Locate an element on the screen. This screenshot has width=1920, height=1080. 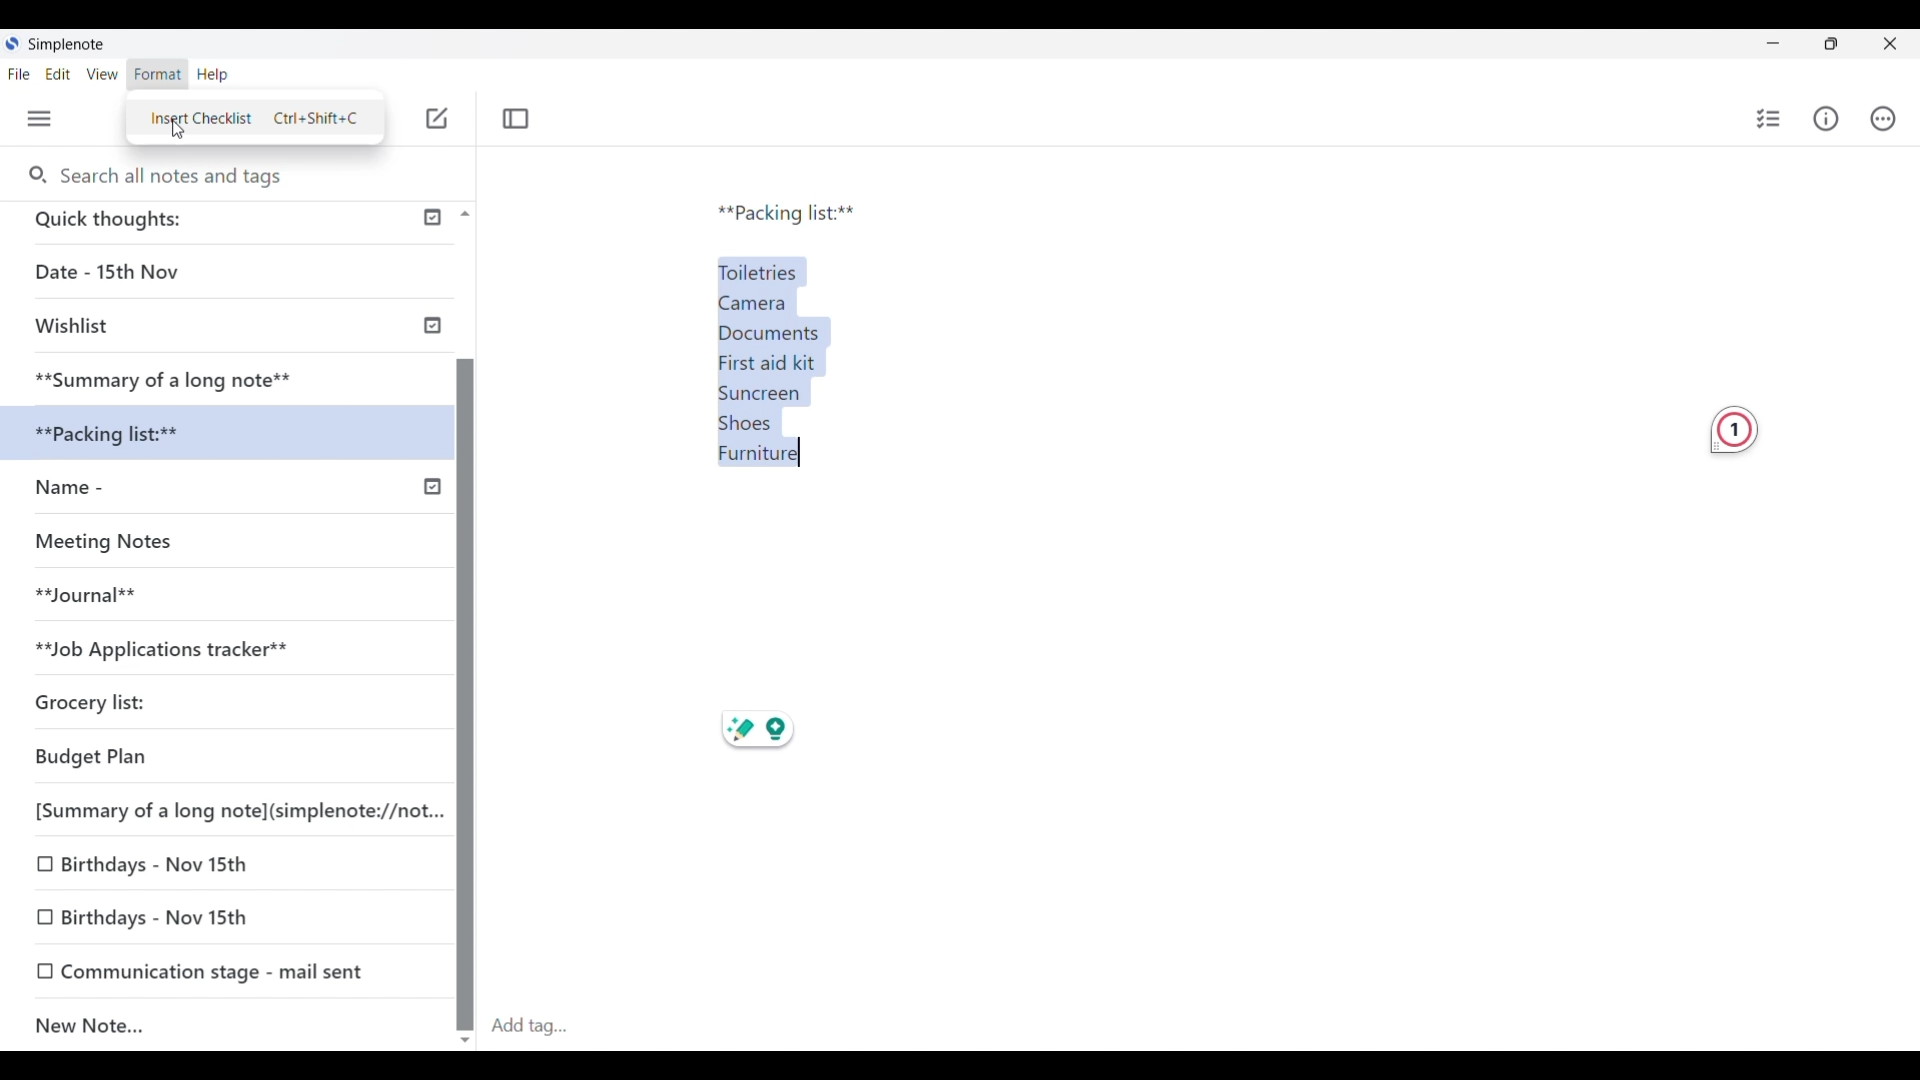
xx
Packi
acking list:** is located at coordinates (130, 434).